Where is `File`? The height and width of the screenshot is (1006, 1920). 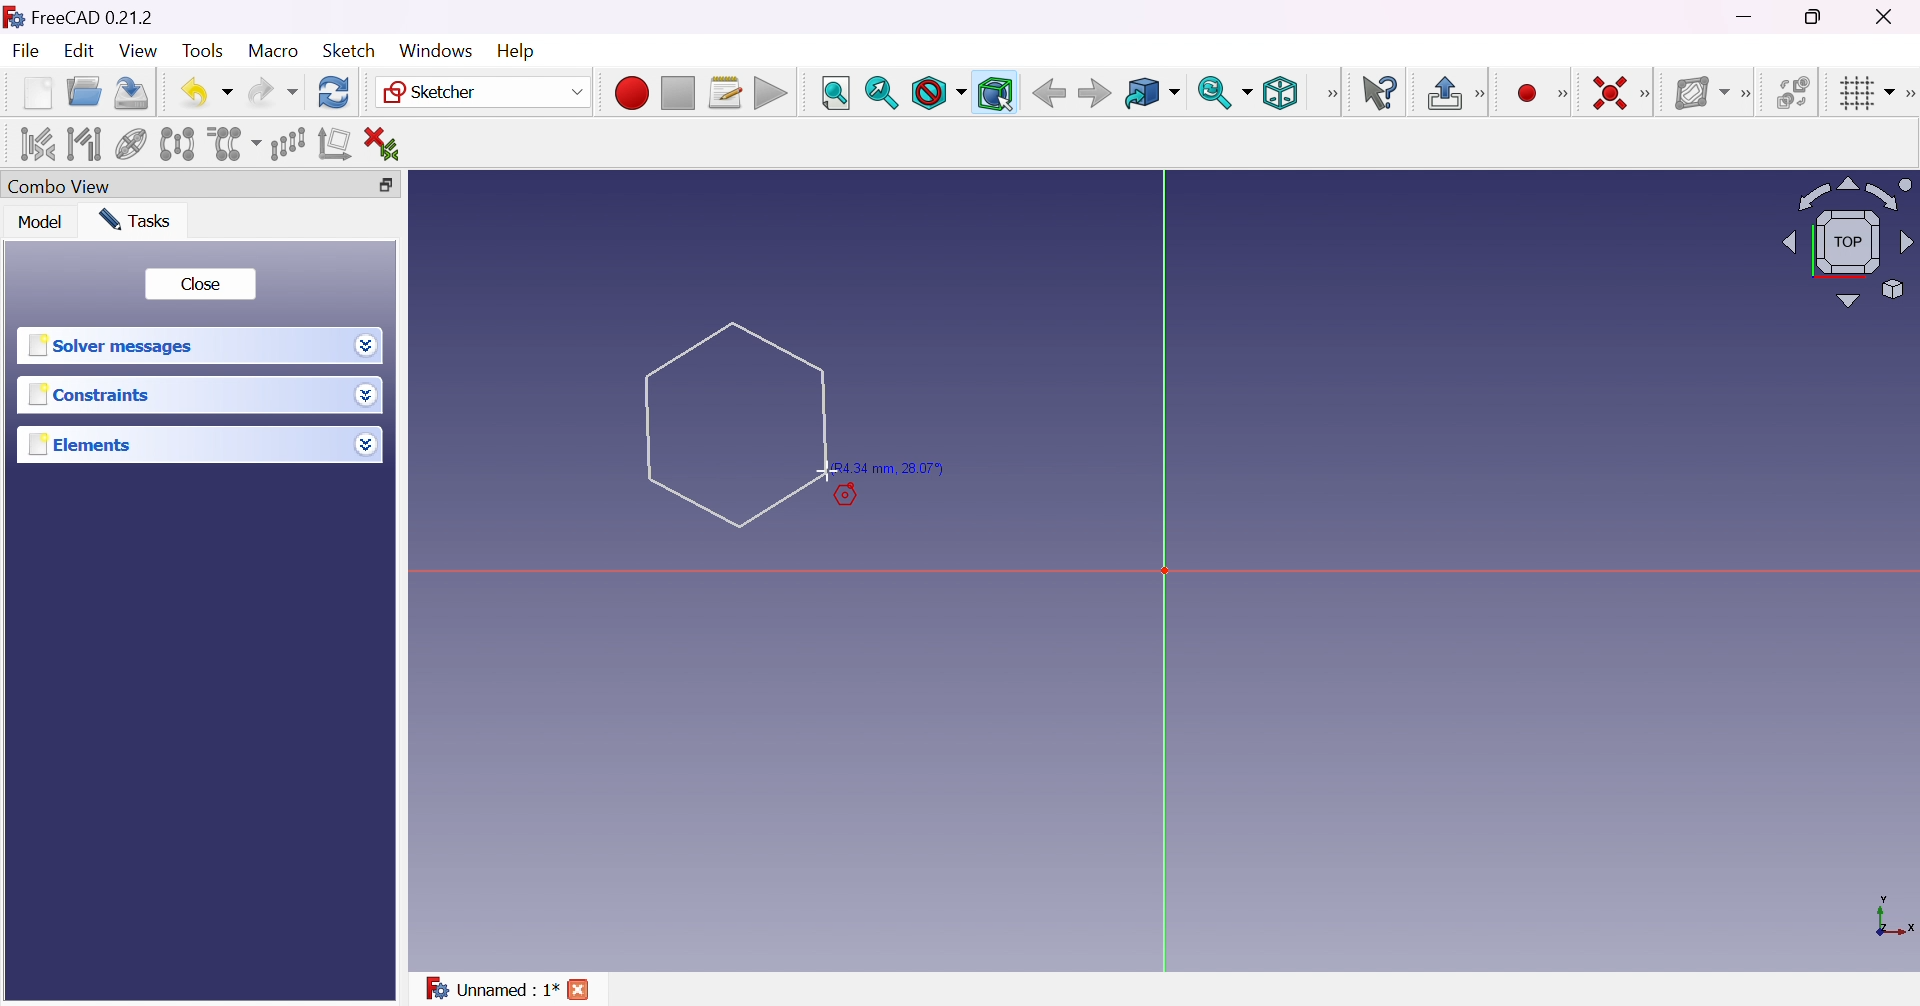
File is located at coordinates (26, 53).